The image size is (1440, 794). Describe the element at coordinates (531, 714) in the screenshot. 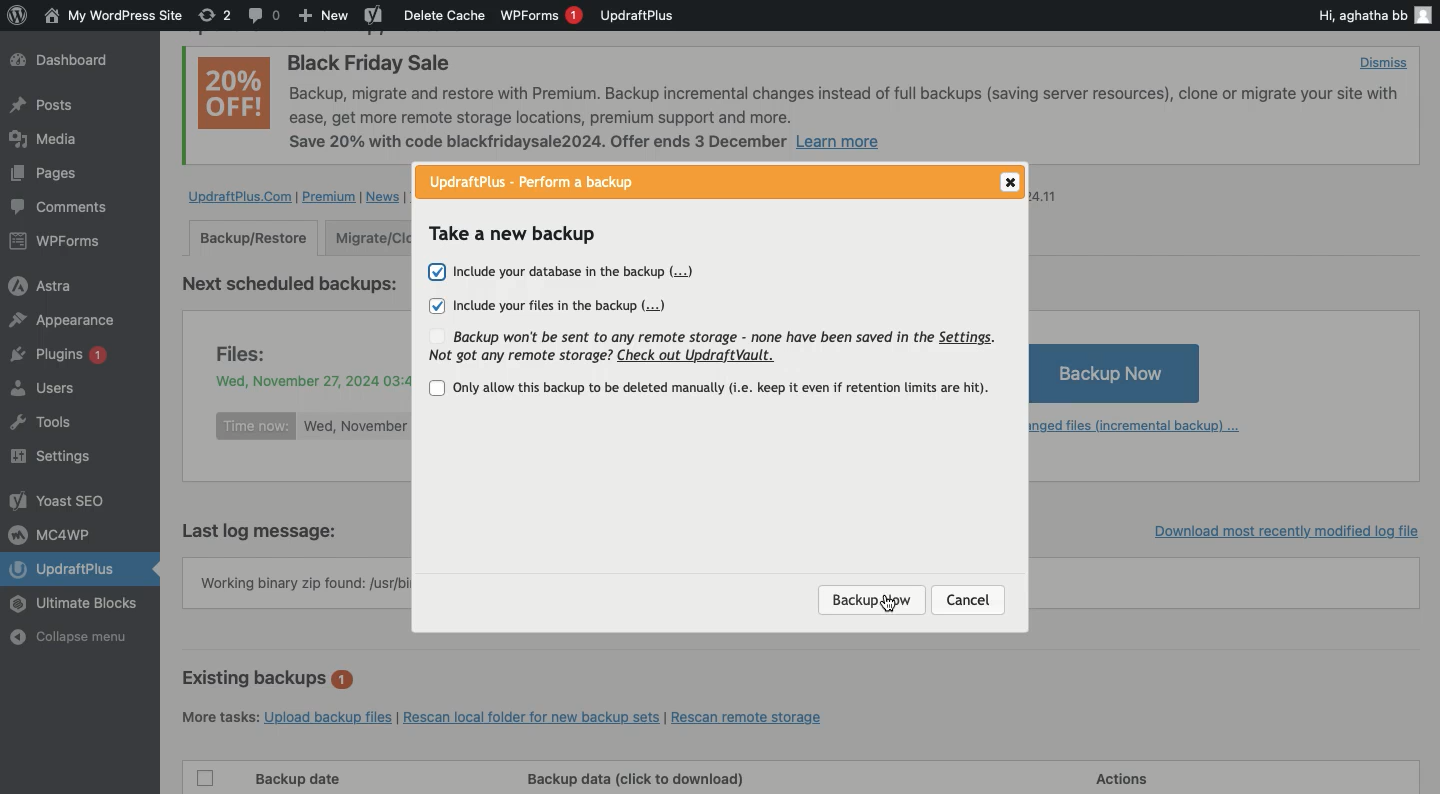

I see `Rescan local folder for new backup sets` at that location.